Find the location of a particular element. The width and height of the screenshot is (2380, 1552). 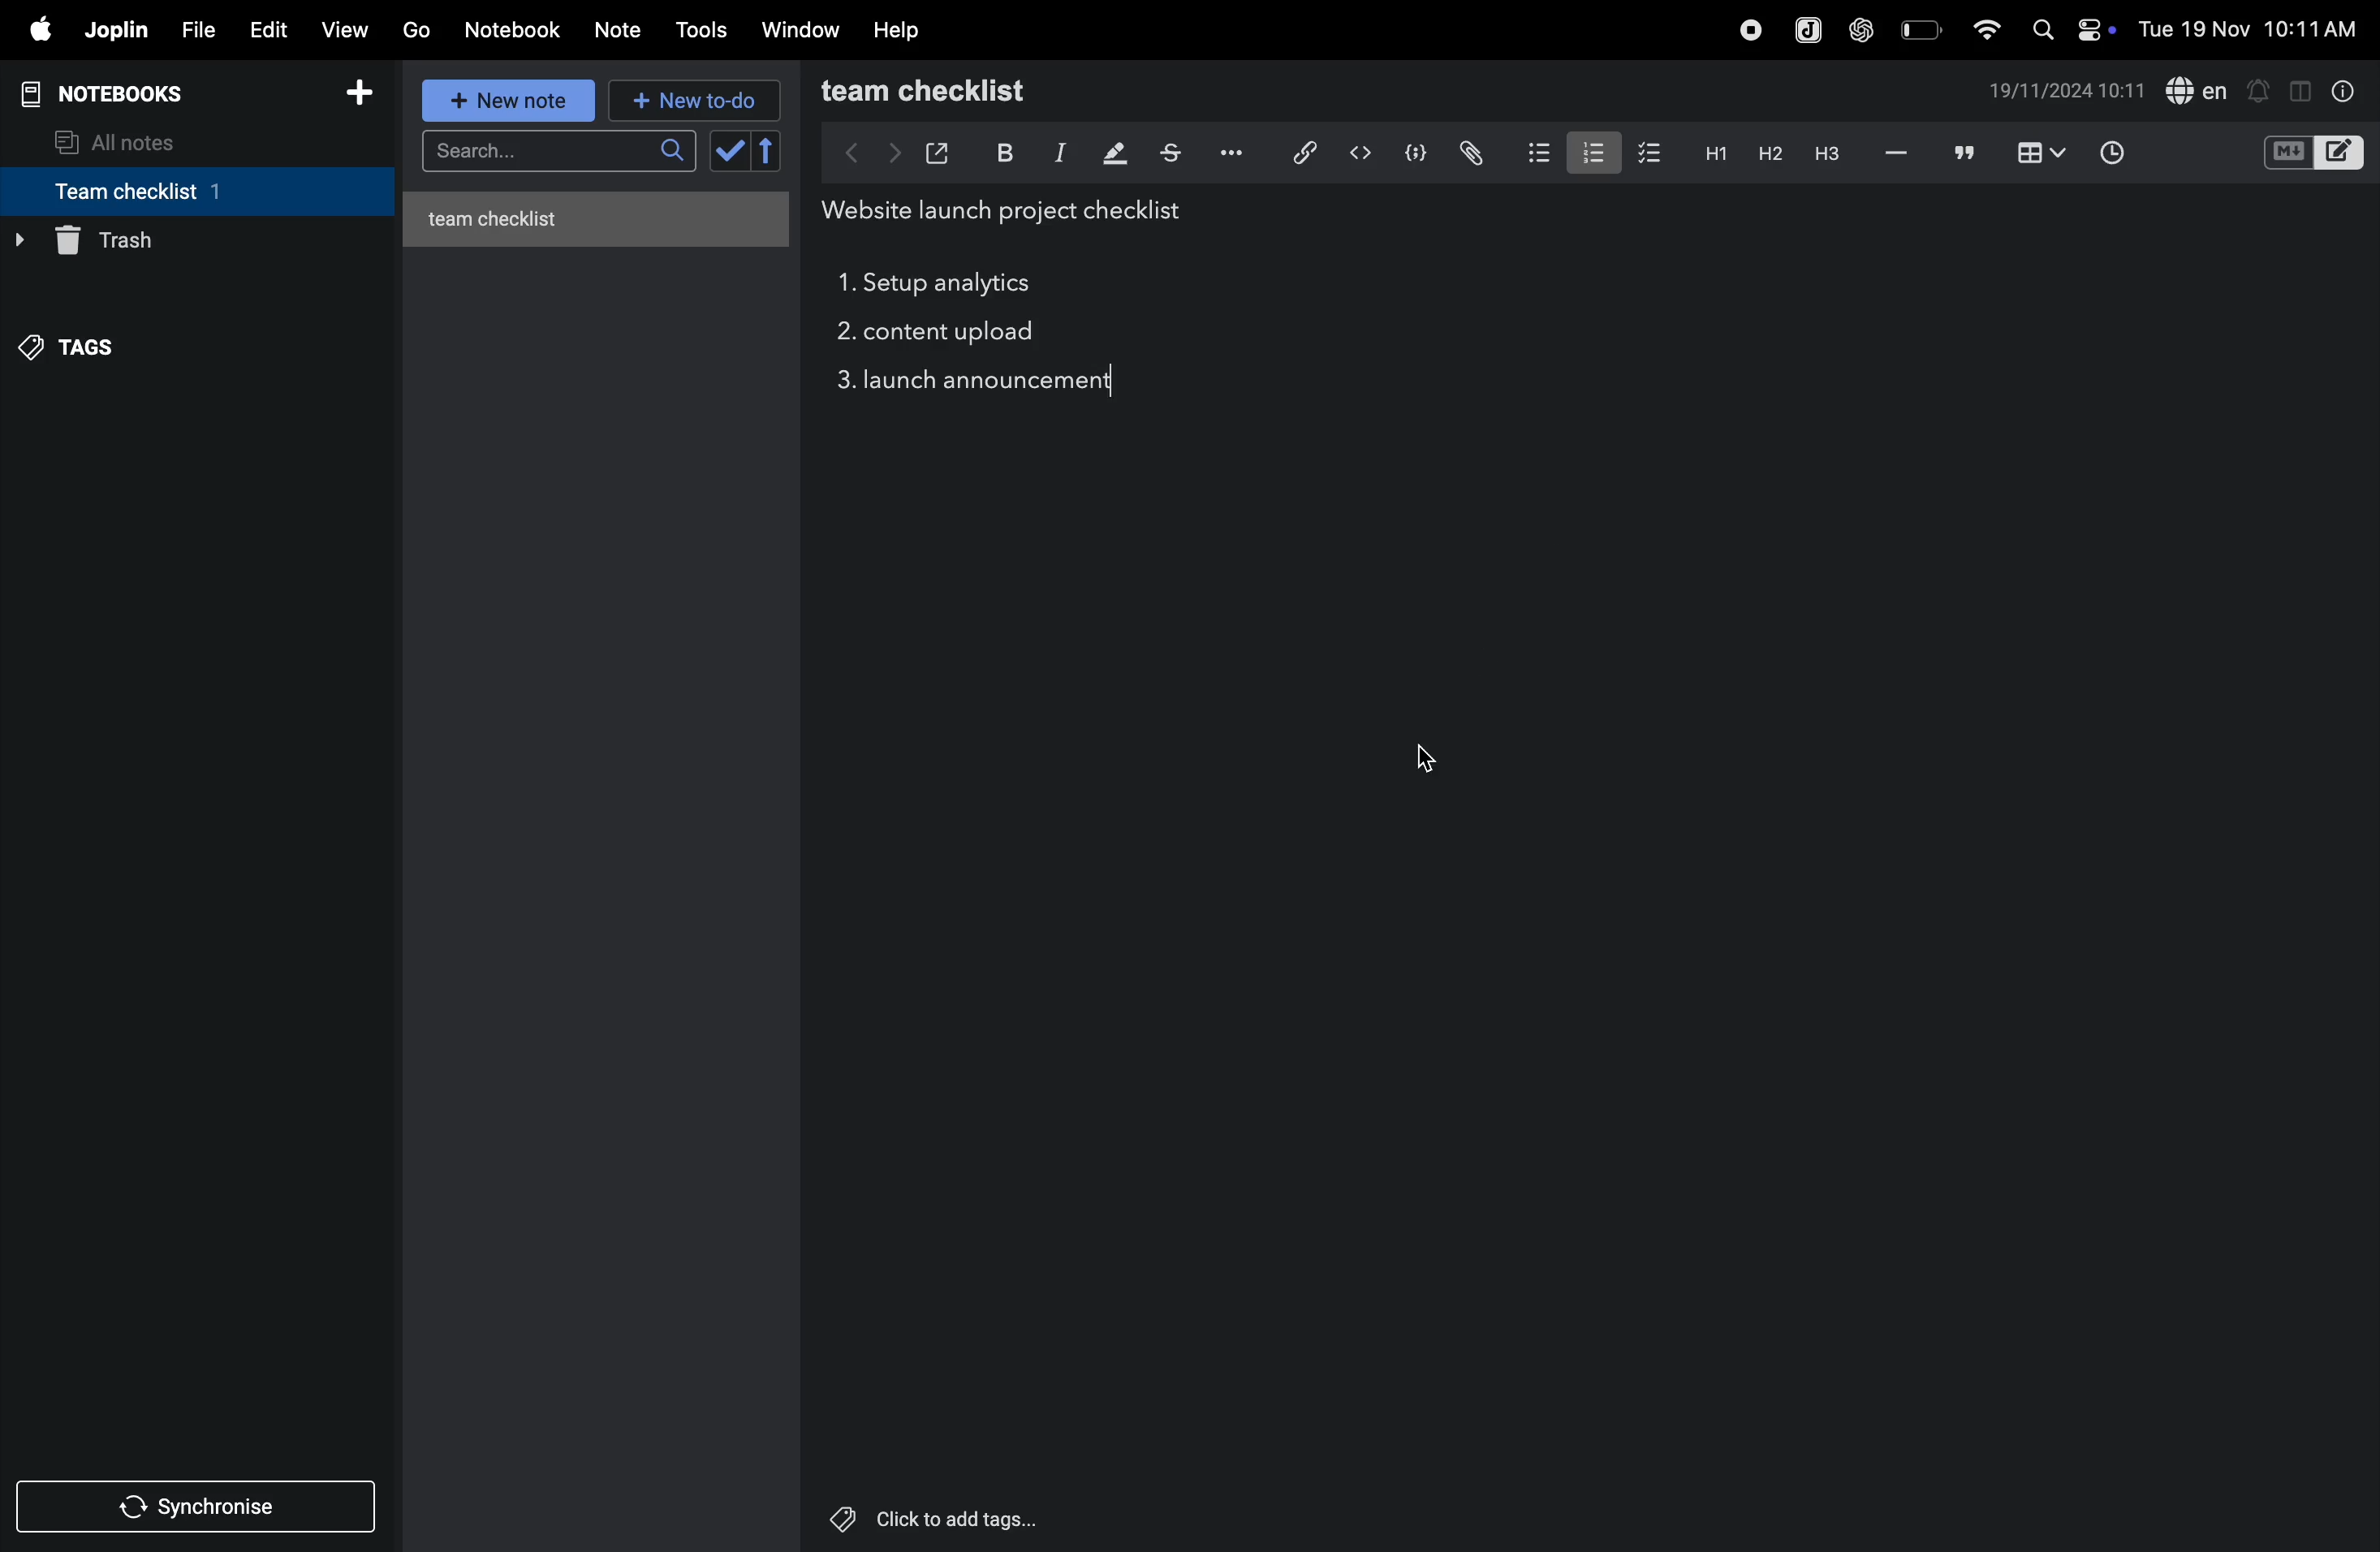

task 1 is located at coordinates (844, 286).